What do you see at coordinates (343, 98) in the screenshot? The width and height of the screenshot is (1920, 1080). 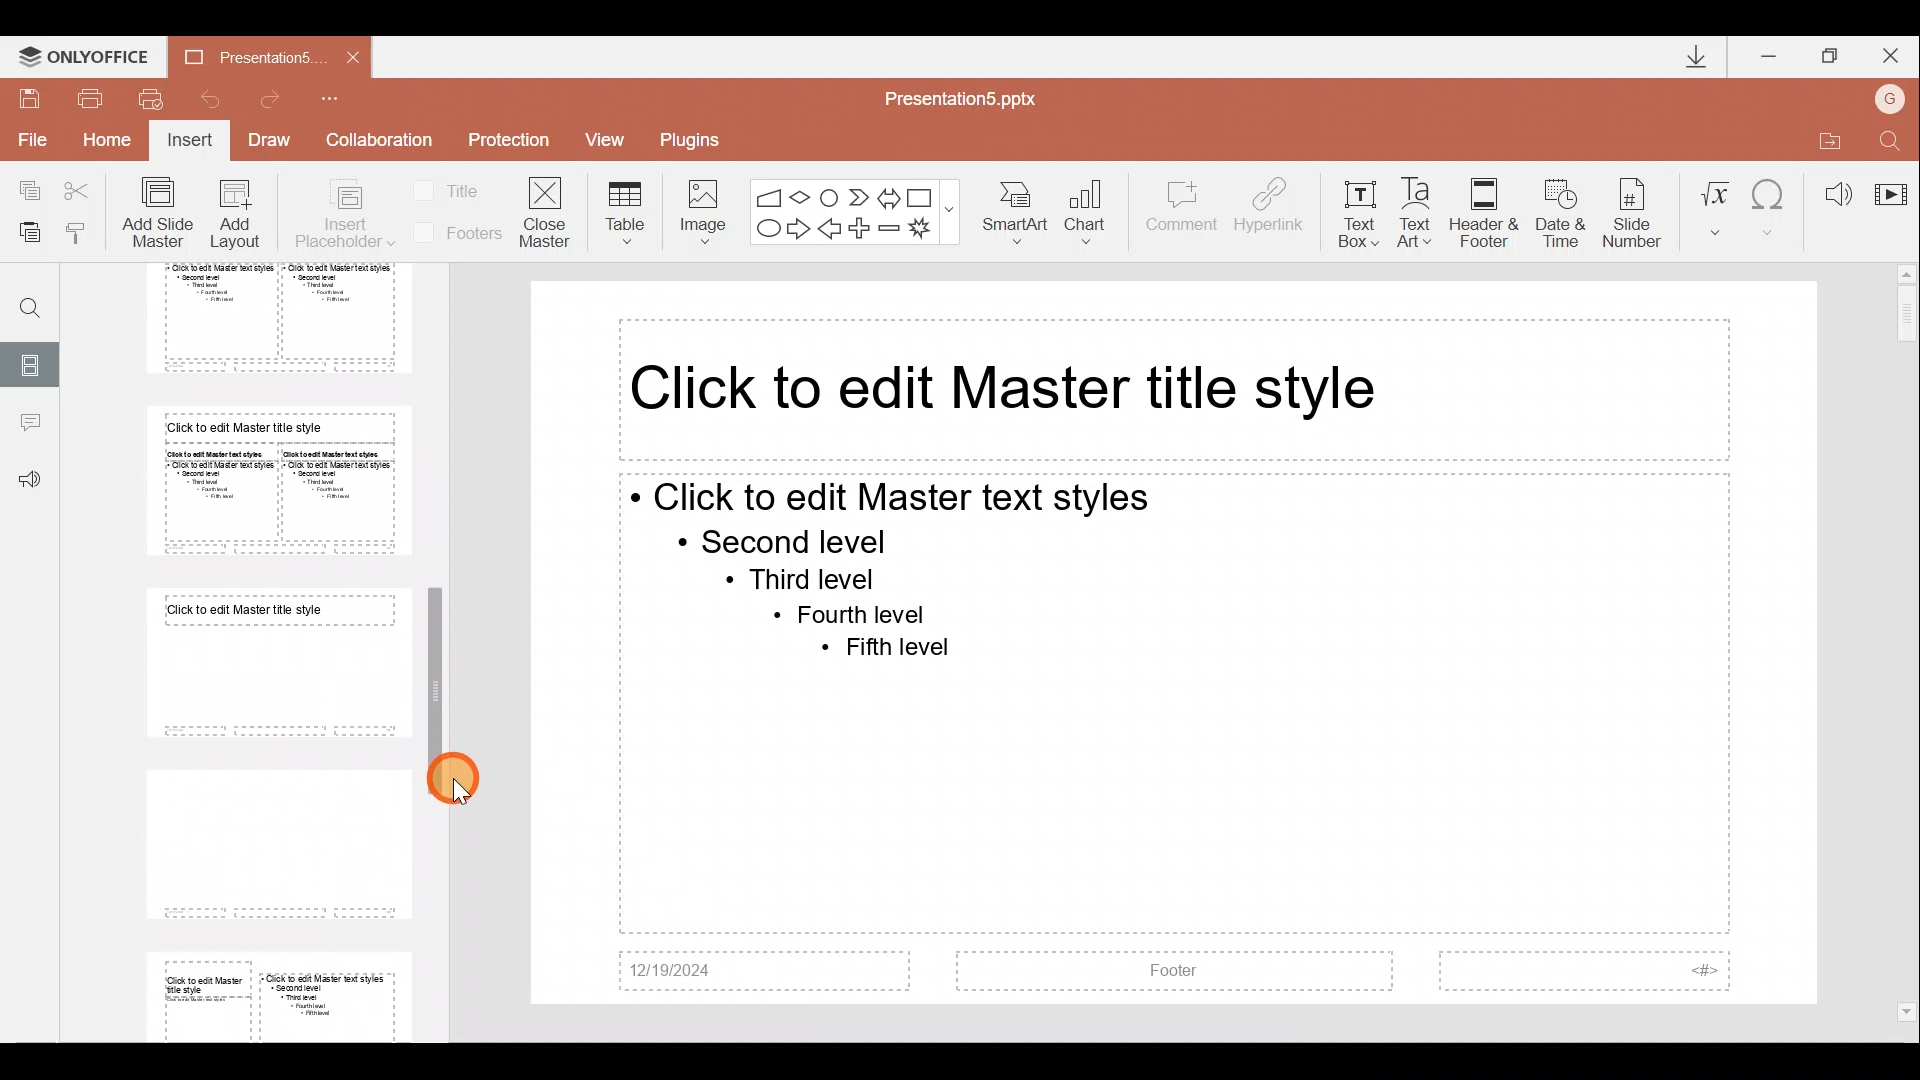 I see `Customize quick access toolbar` at bounding box center [343, 98].